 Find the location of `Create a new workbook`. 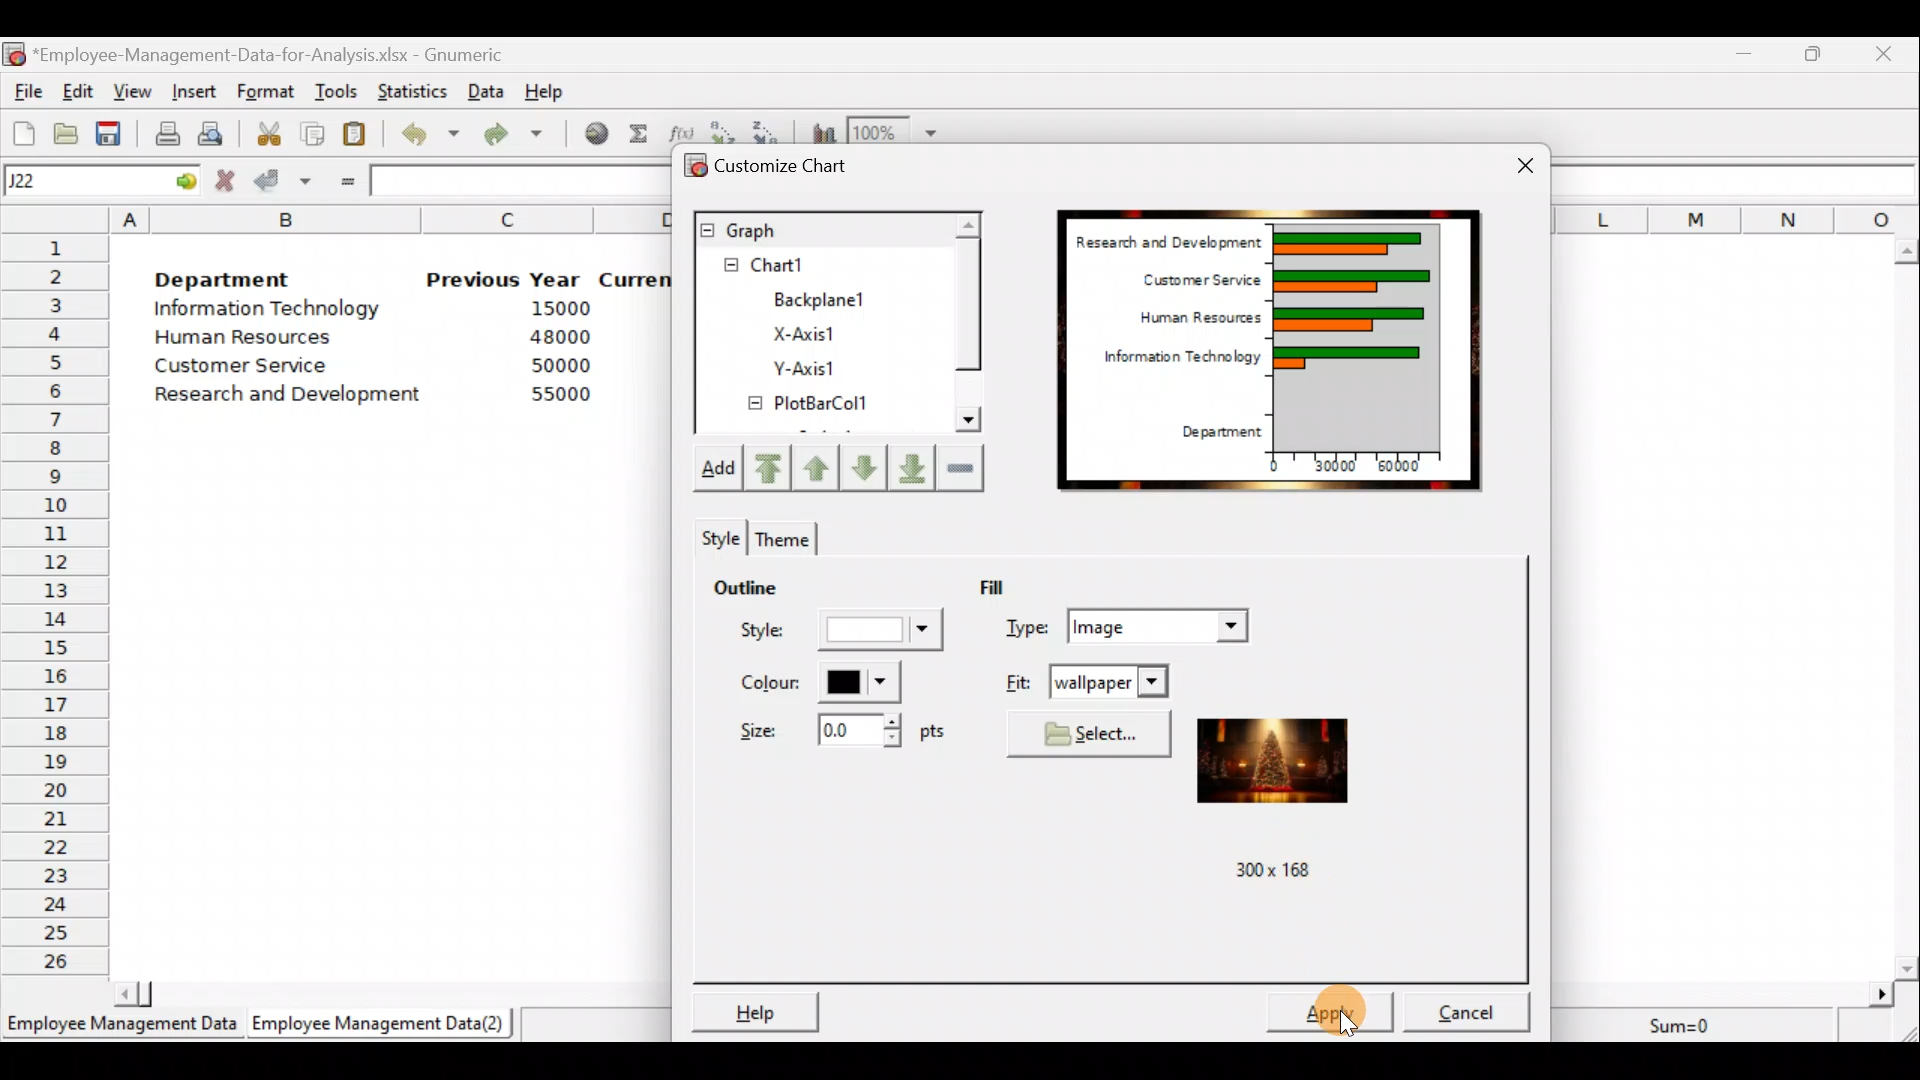

Create a new workbook is located at coordinates (22, 131).